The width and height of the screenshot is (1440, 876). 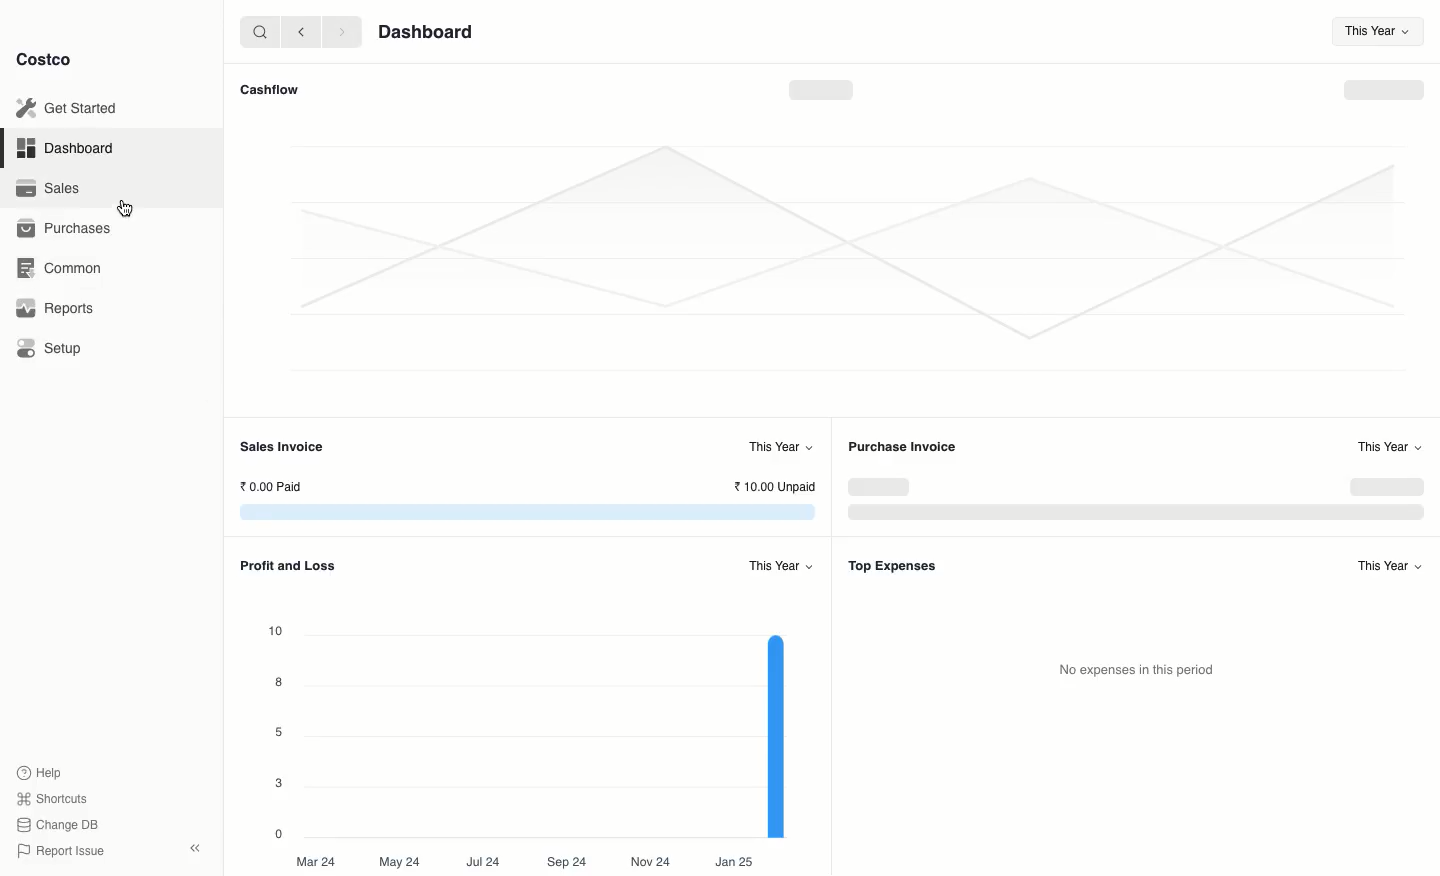 What do you see at coordinates (652, 861) in the screenshot?
I see `Nov 24` at bounding box center [652, 861].